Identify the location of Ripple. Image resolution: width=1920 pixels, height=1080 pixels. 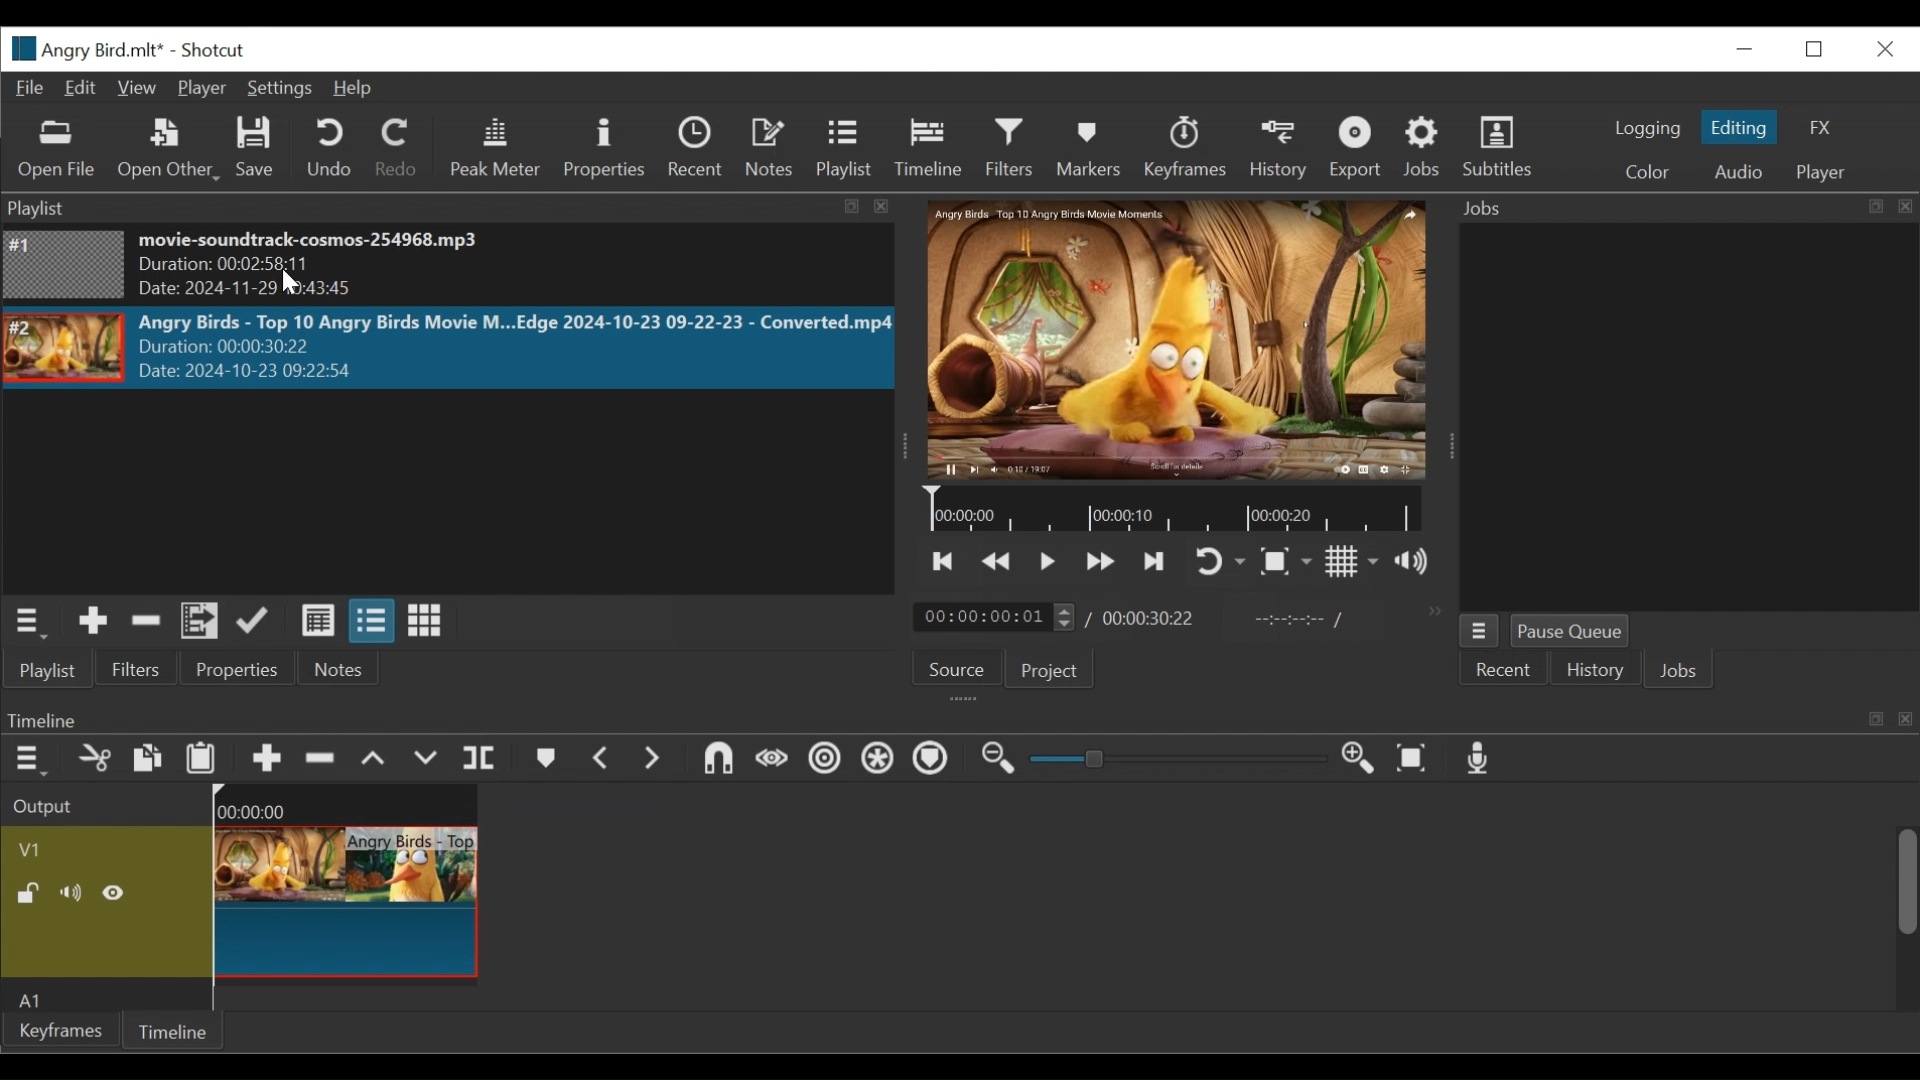
(824, 762).